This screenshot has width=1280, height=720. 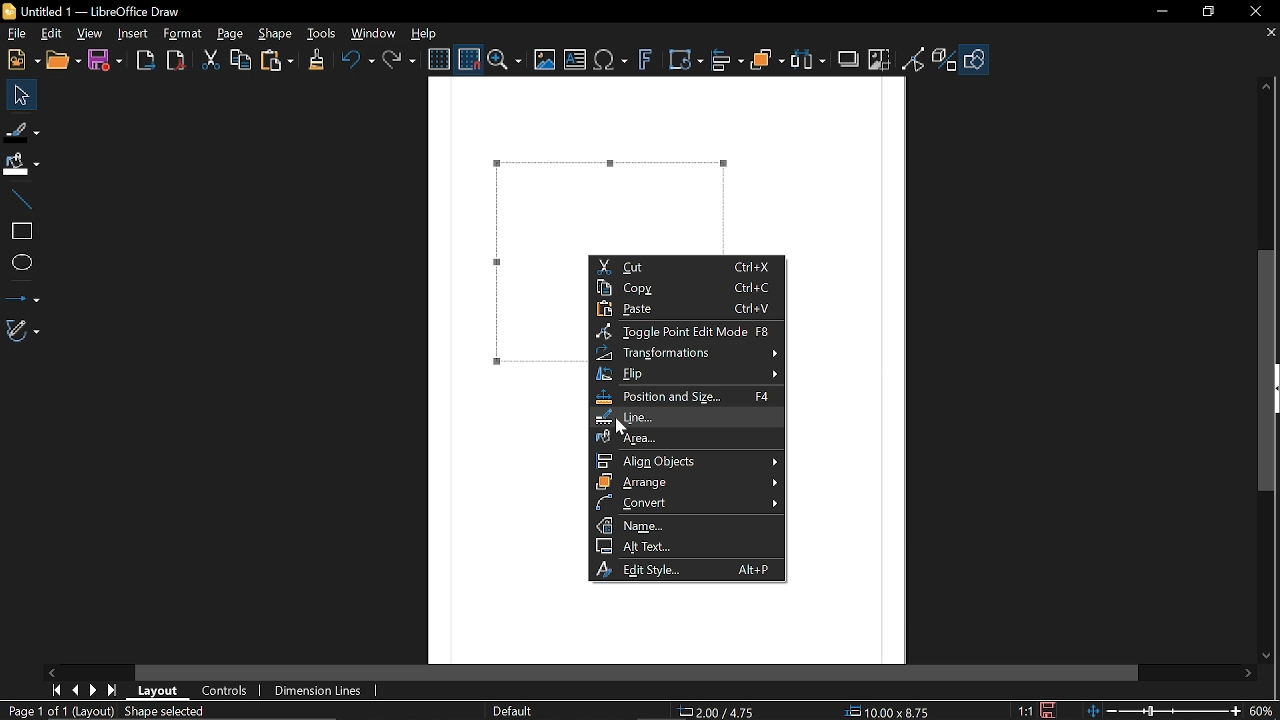 I want to click on Last page, so click(x=115, y=690).